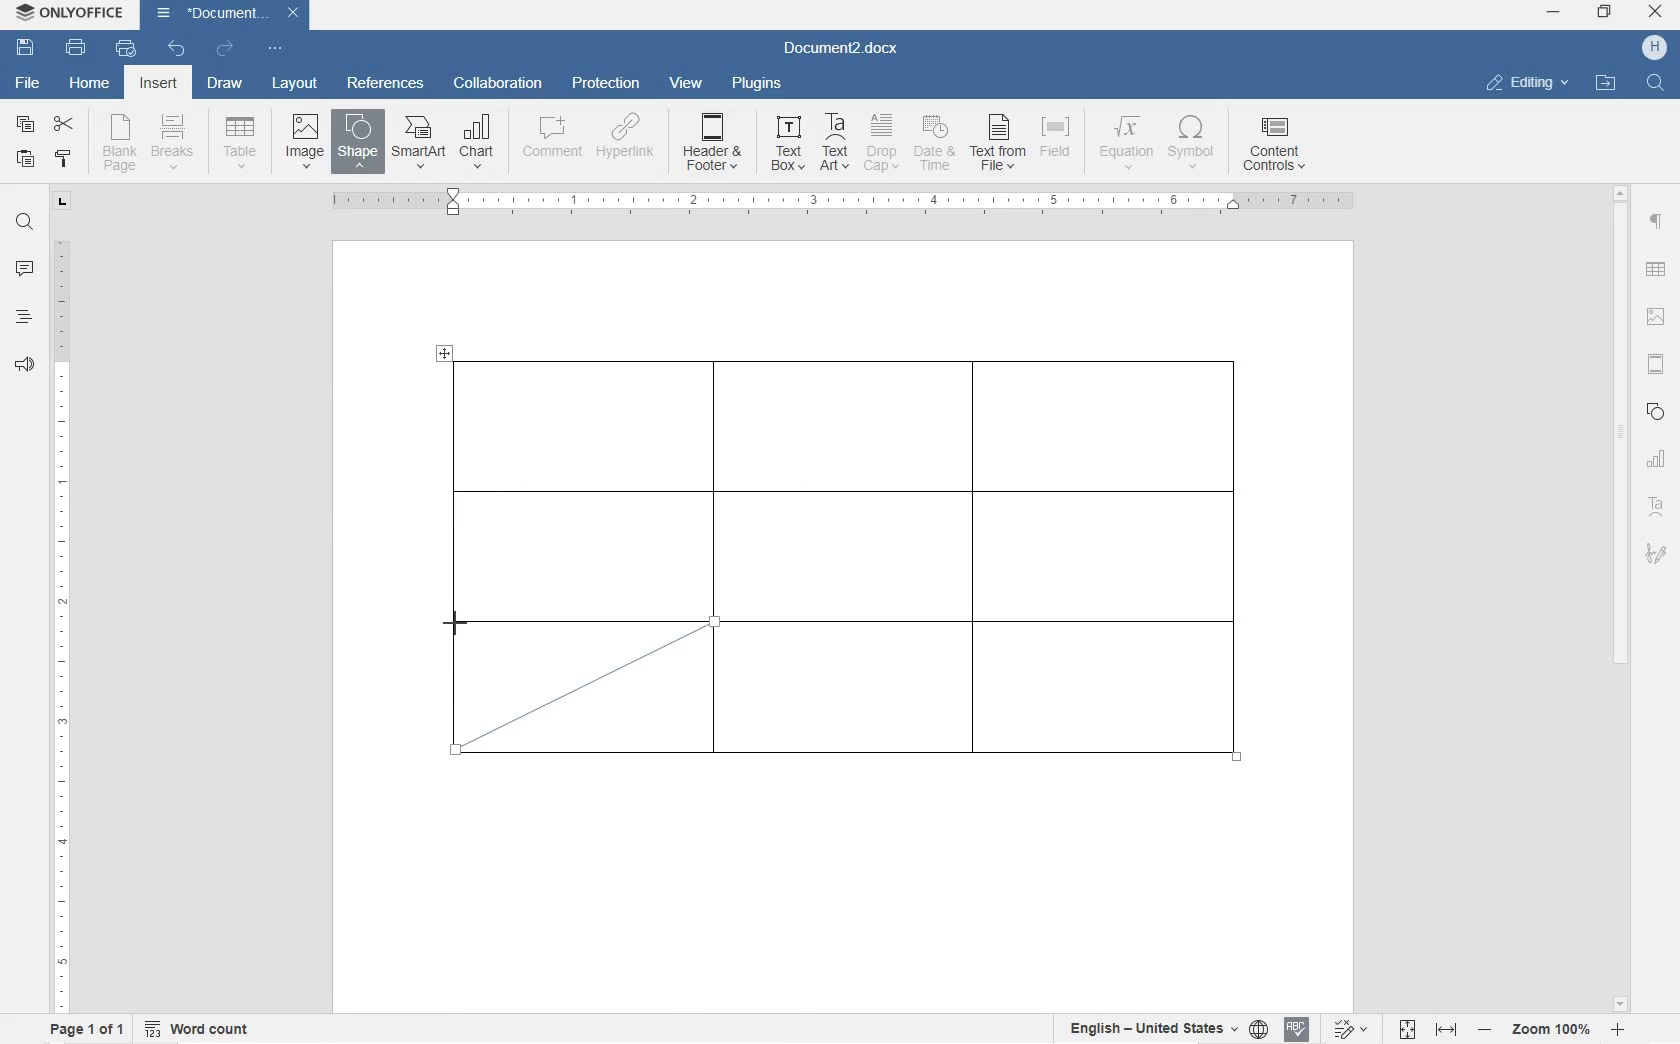  What do you see at coordinates (498, 84) in the screenshot?
I see `collaboration` at bounding box center [498, 84].